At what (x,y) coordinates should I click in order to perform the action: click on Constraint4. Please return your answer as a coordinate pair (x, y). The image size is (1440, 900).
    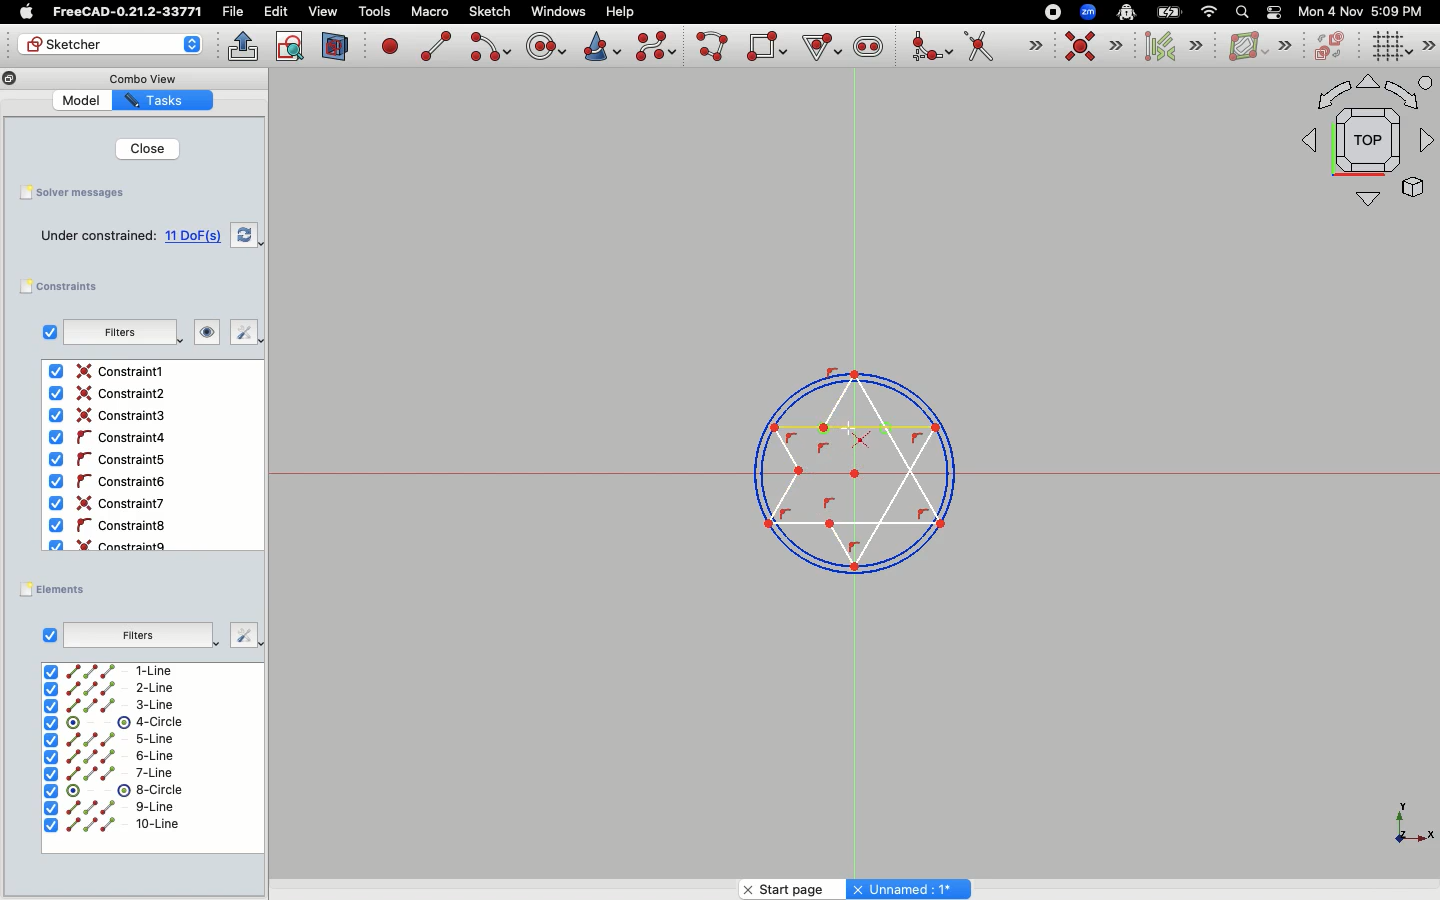
    Looking at the image, I should click on (105, 438).